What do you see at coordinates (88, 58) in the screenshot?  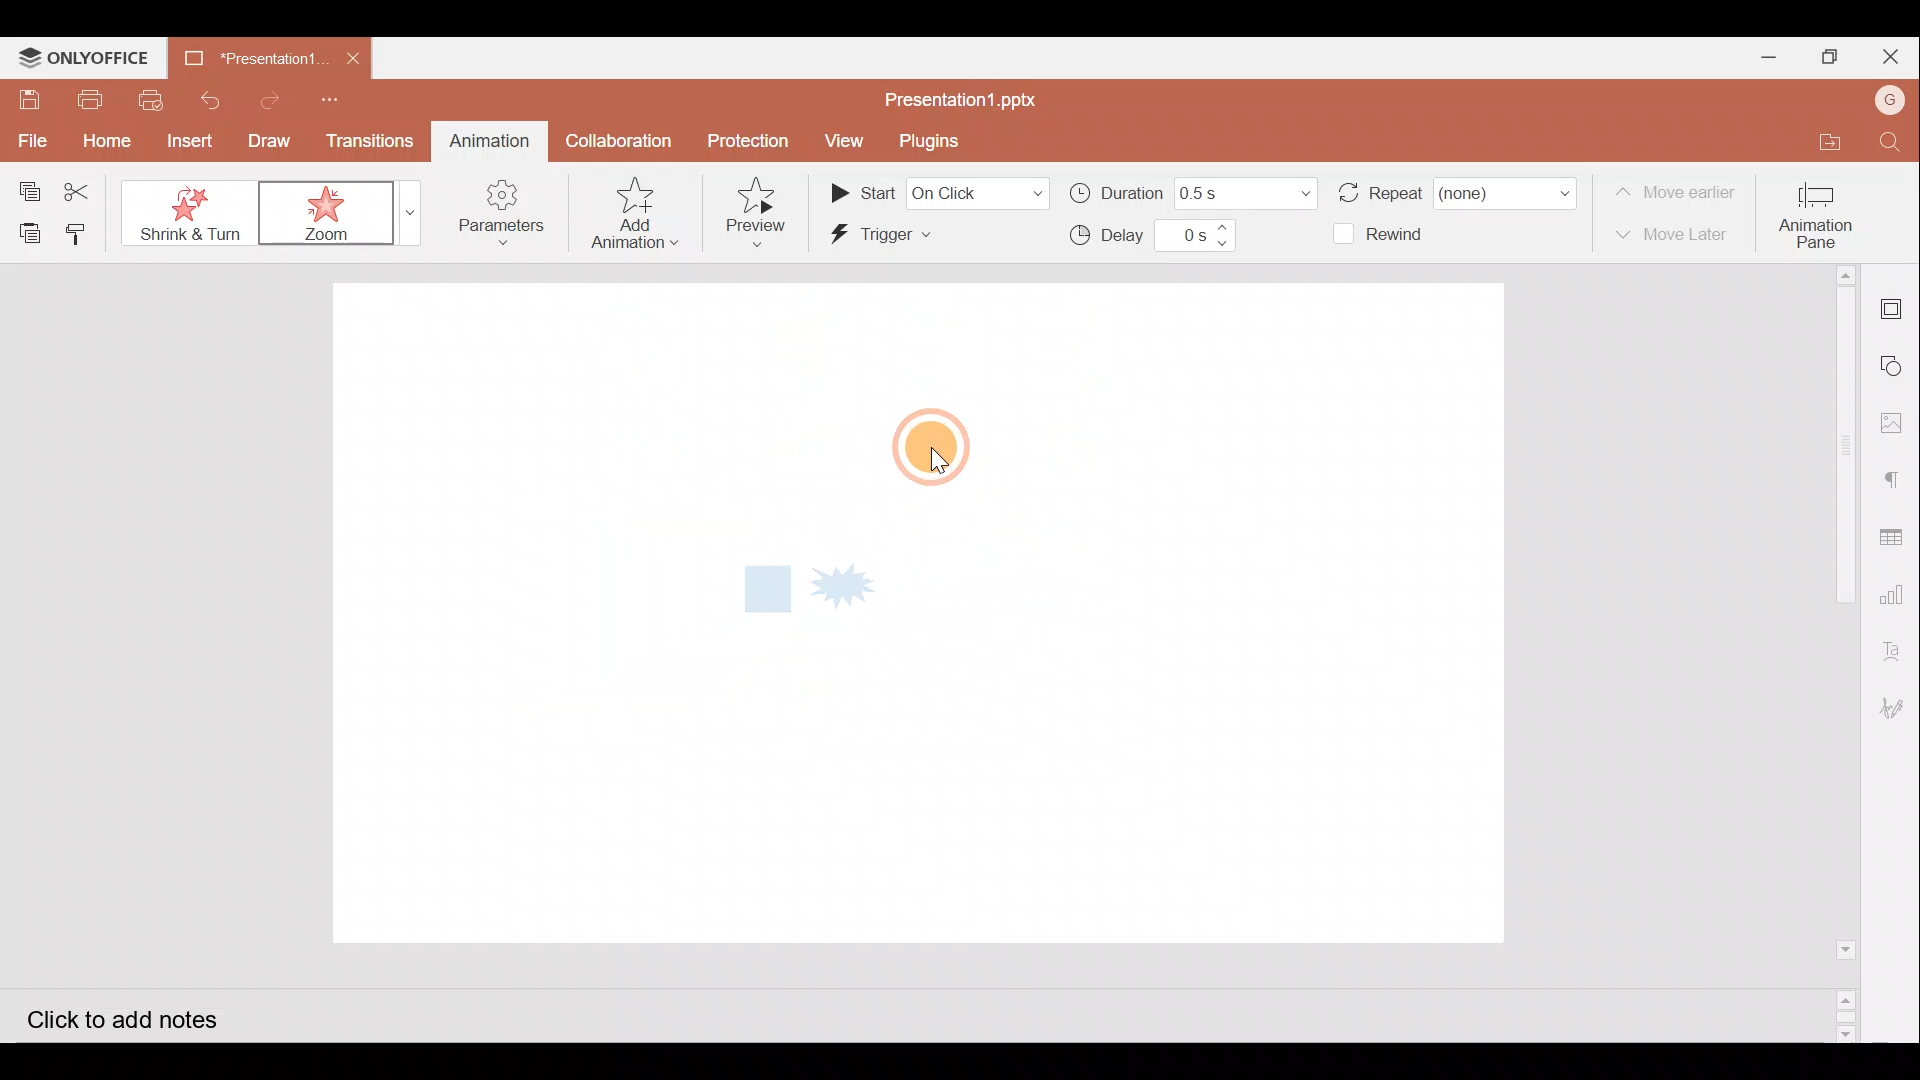 I see `ONLYOFFICE` at bounding box center [88, 58].